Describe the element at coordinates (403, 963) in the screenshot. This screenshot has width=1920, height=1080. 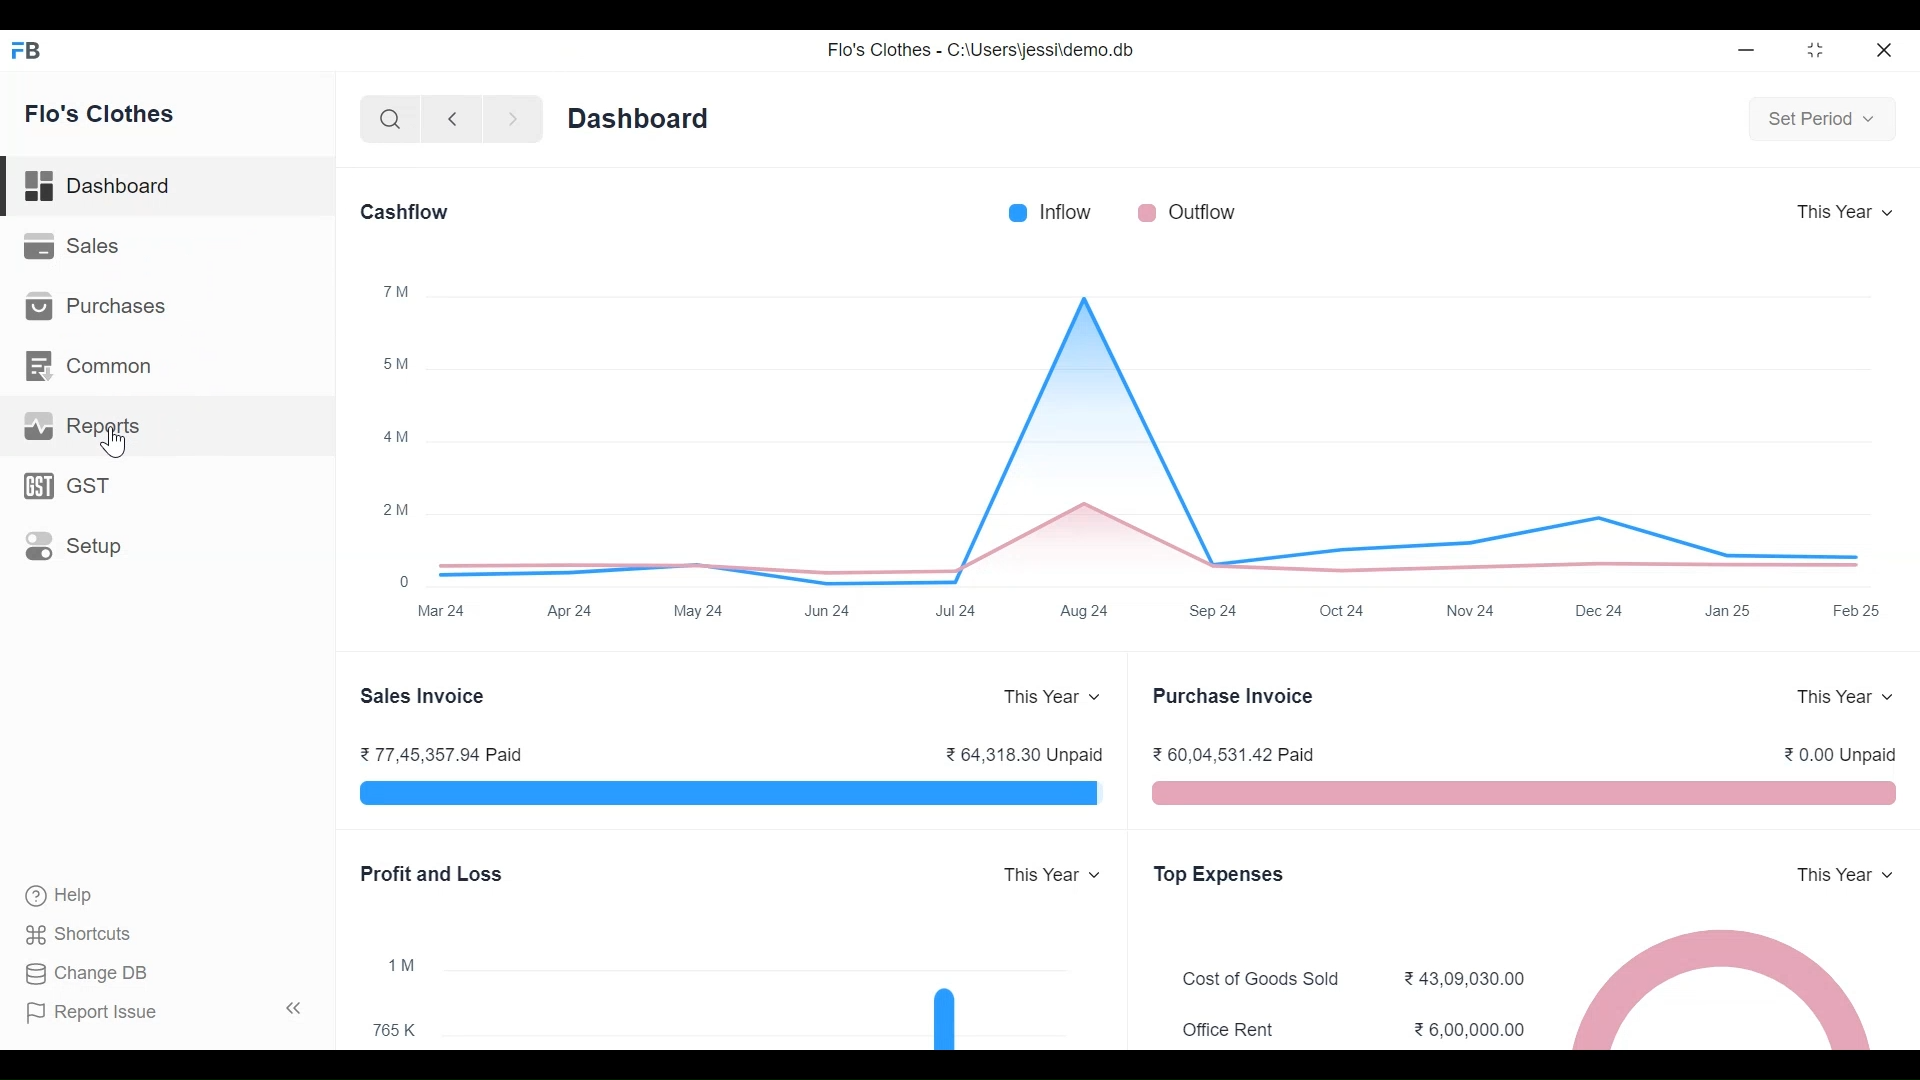
I see `1M` at that location.